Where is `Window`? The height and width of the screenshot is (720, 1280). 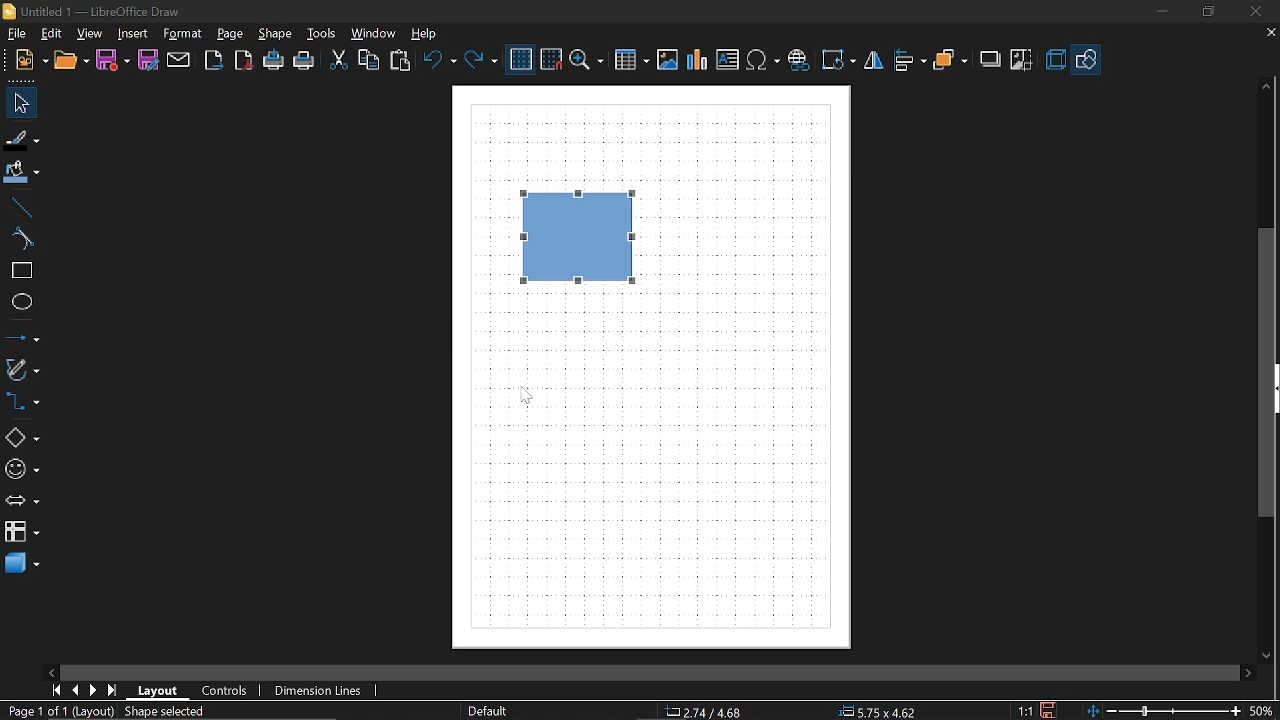 Window is located at coordinates (374, 34).